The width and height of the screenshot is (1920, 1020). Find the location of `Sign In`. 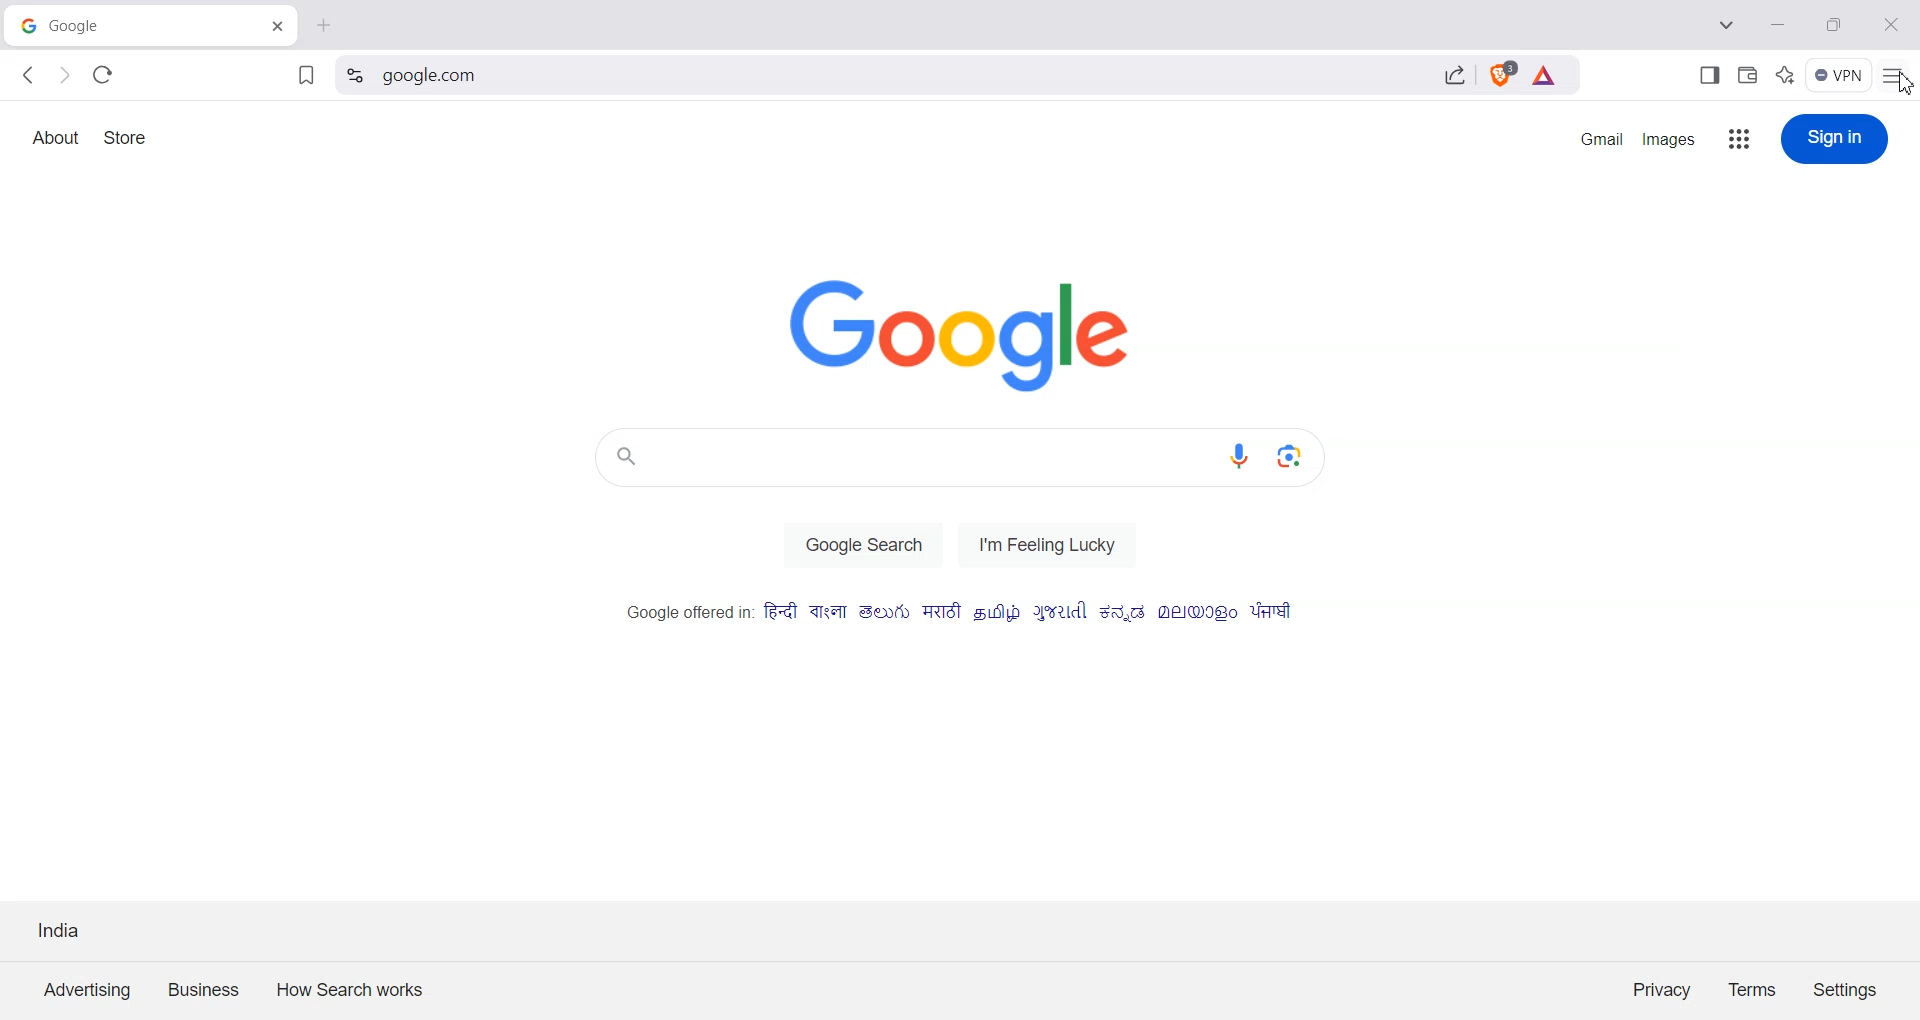

Sign In is located at coordinates (1835, 138).